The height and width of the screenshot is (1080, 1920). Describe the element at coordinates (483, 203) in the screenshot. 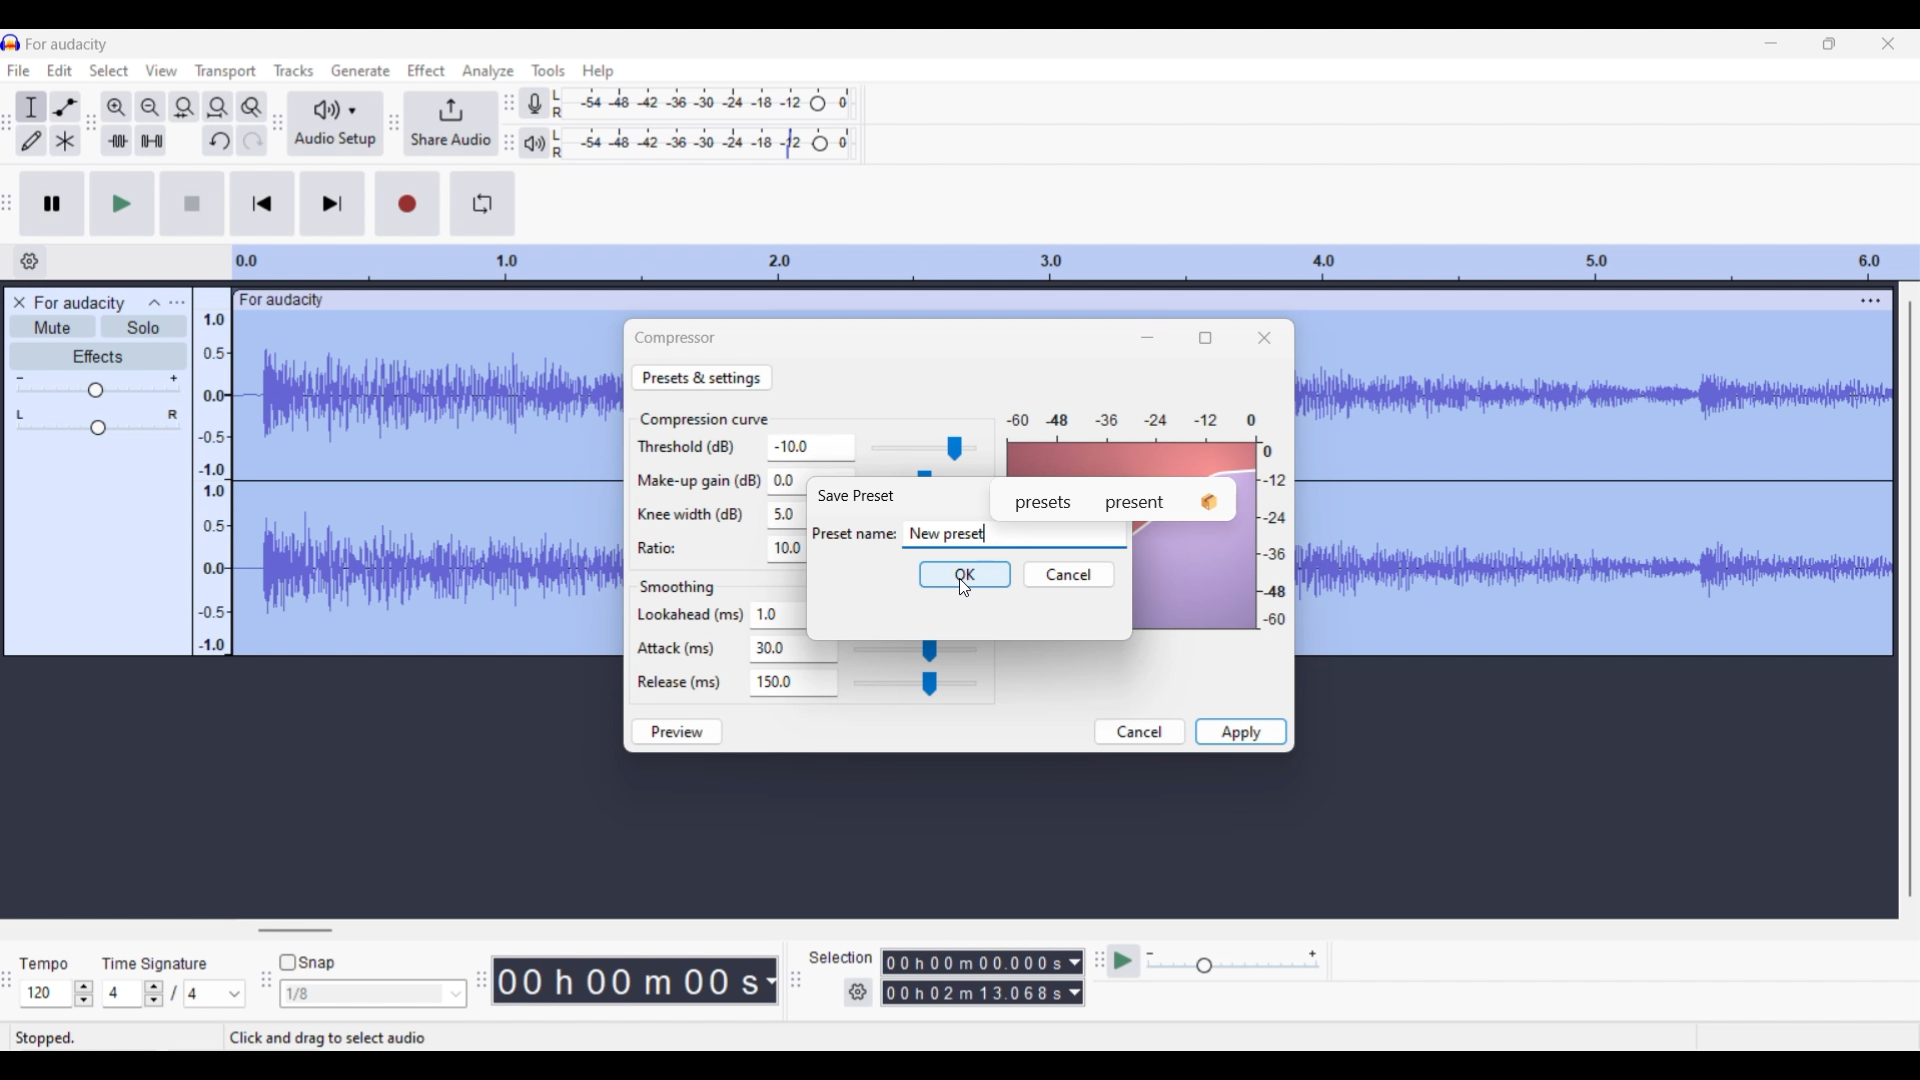

I see `Enable looping` at that location.